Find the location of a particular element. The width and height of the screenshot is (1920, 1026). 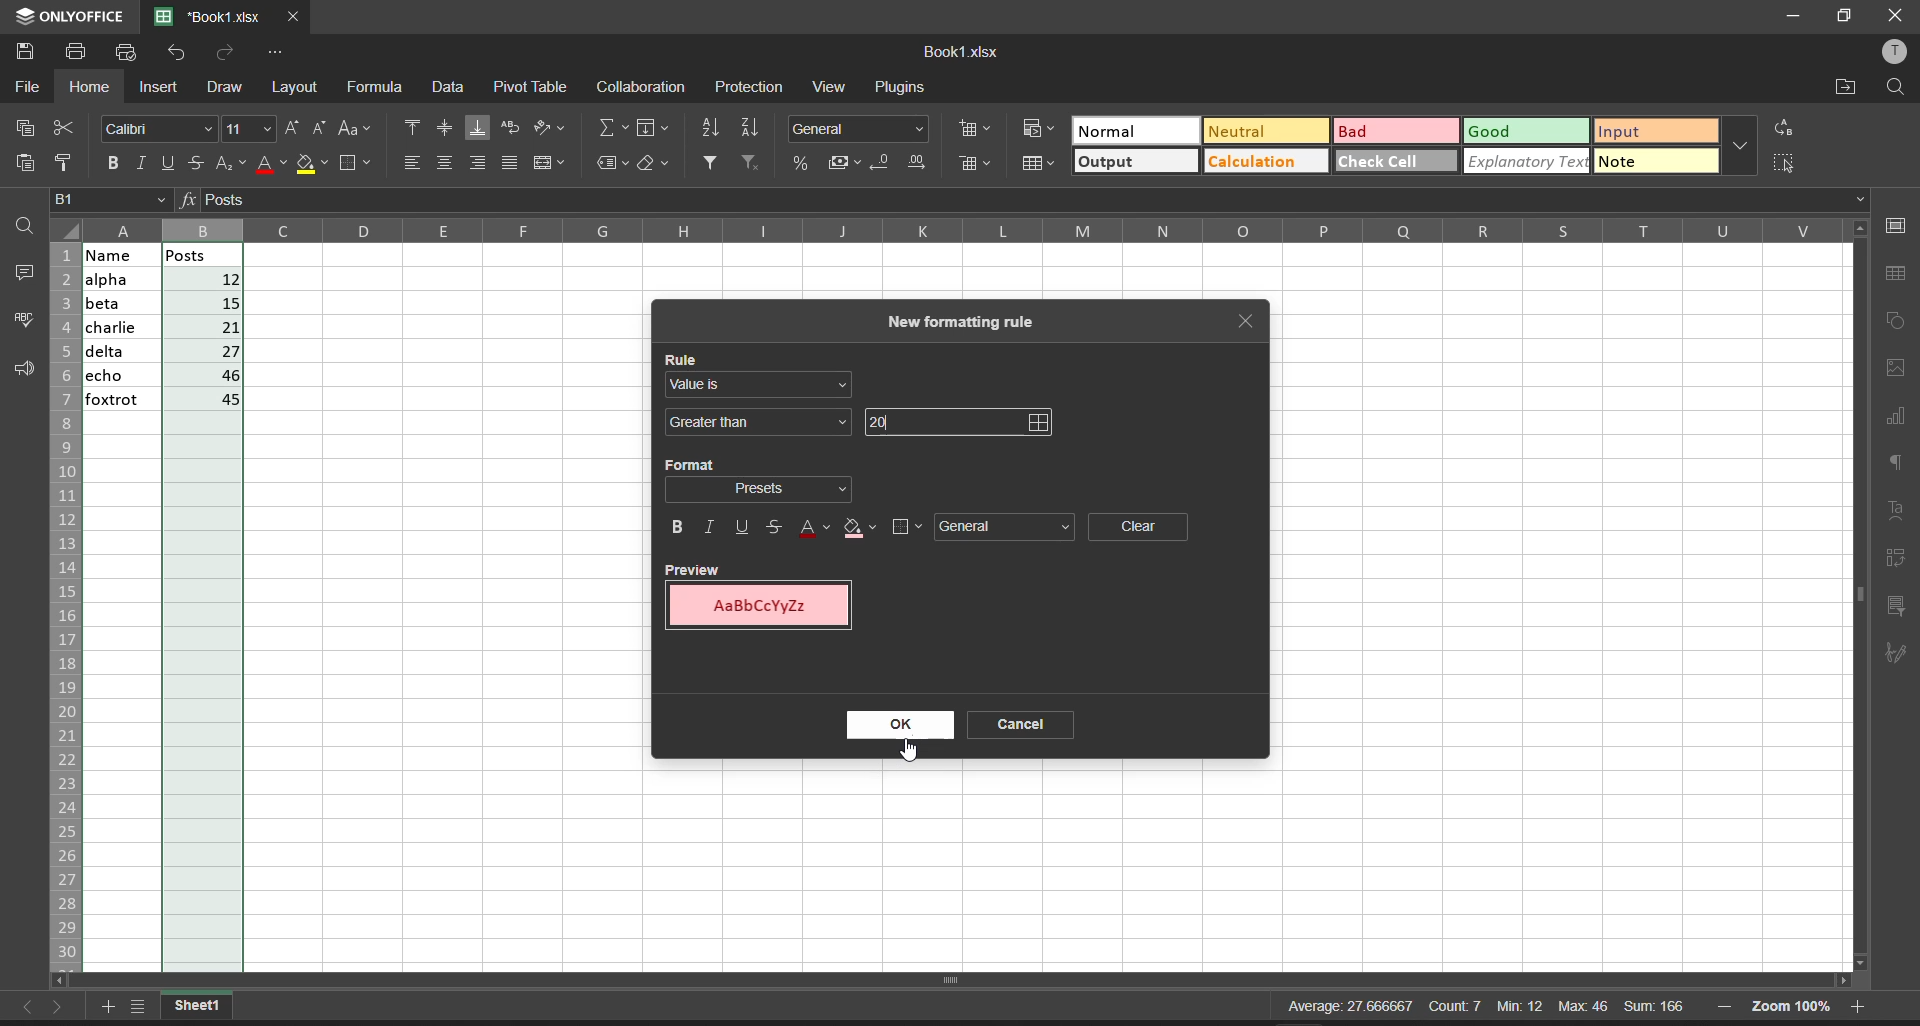

percent style is located at coordinates (800, 165).